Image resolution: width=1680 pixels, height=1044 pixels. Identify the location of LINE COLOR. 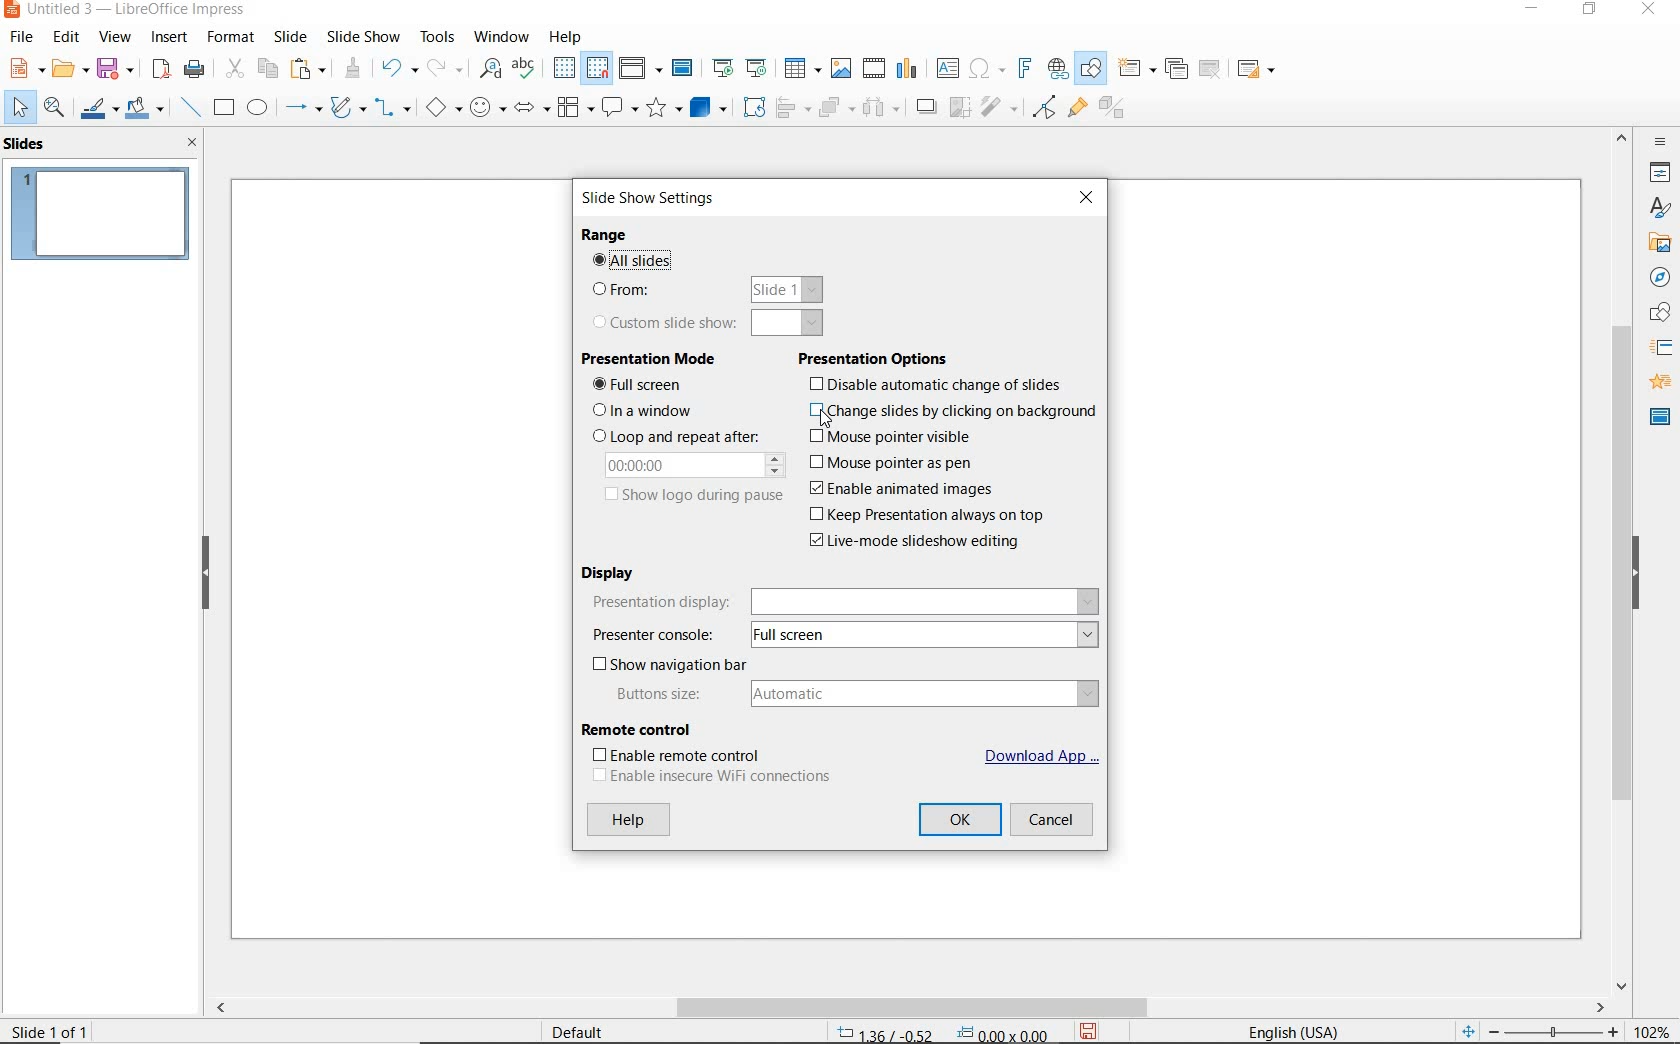
(96, 109).